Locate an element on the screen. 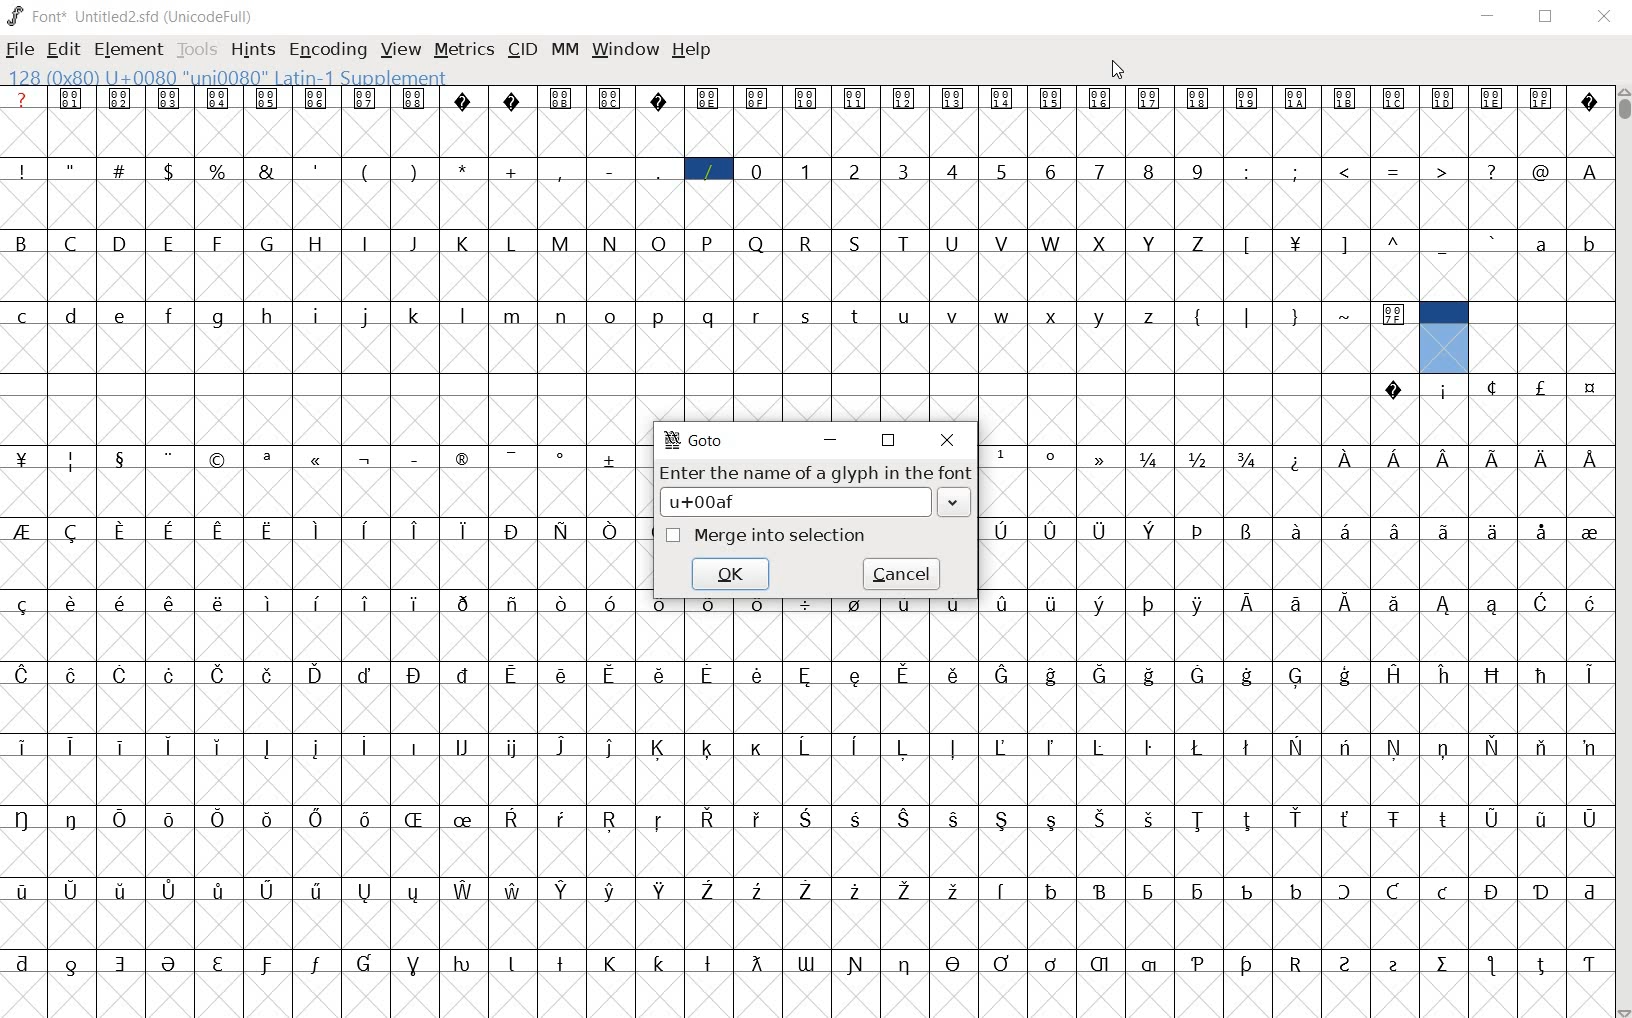 Image resolution: width=1632 pixels, height=1018 pixels. Symbol is located at coordinates (514, 674).